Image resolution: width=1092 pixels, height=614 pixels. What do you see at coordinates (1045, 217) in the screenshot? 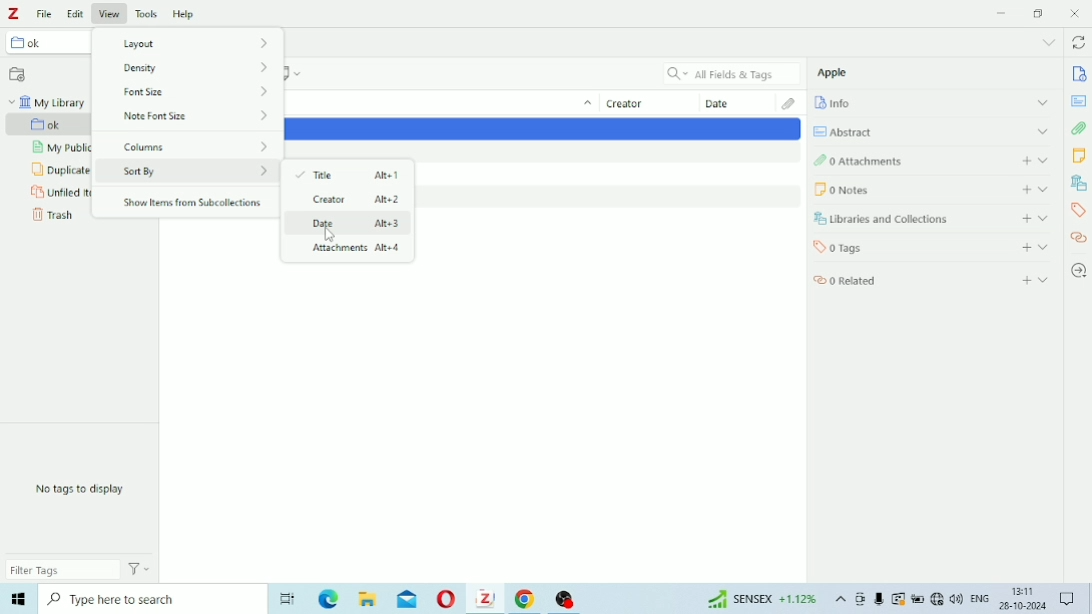
I see `expand` at bounding box center [1045, 217].